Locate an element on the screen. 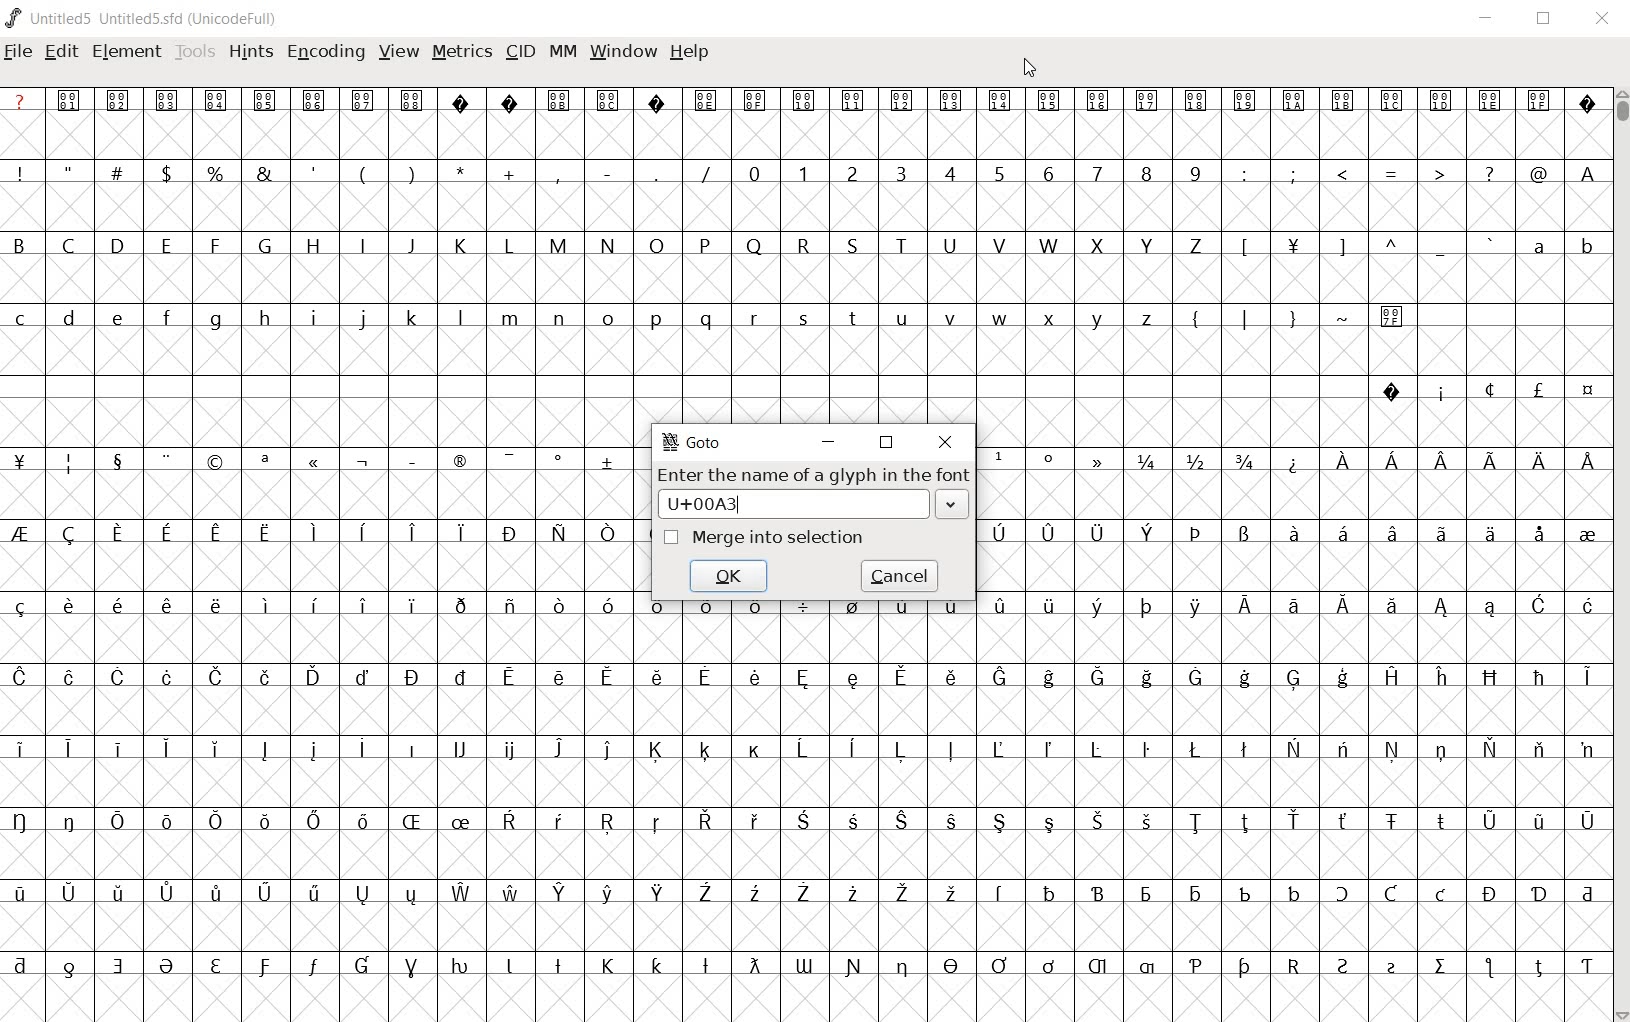 The image size is (1630, 1022). Symbol is located at coordinates (950, 967).